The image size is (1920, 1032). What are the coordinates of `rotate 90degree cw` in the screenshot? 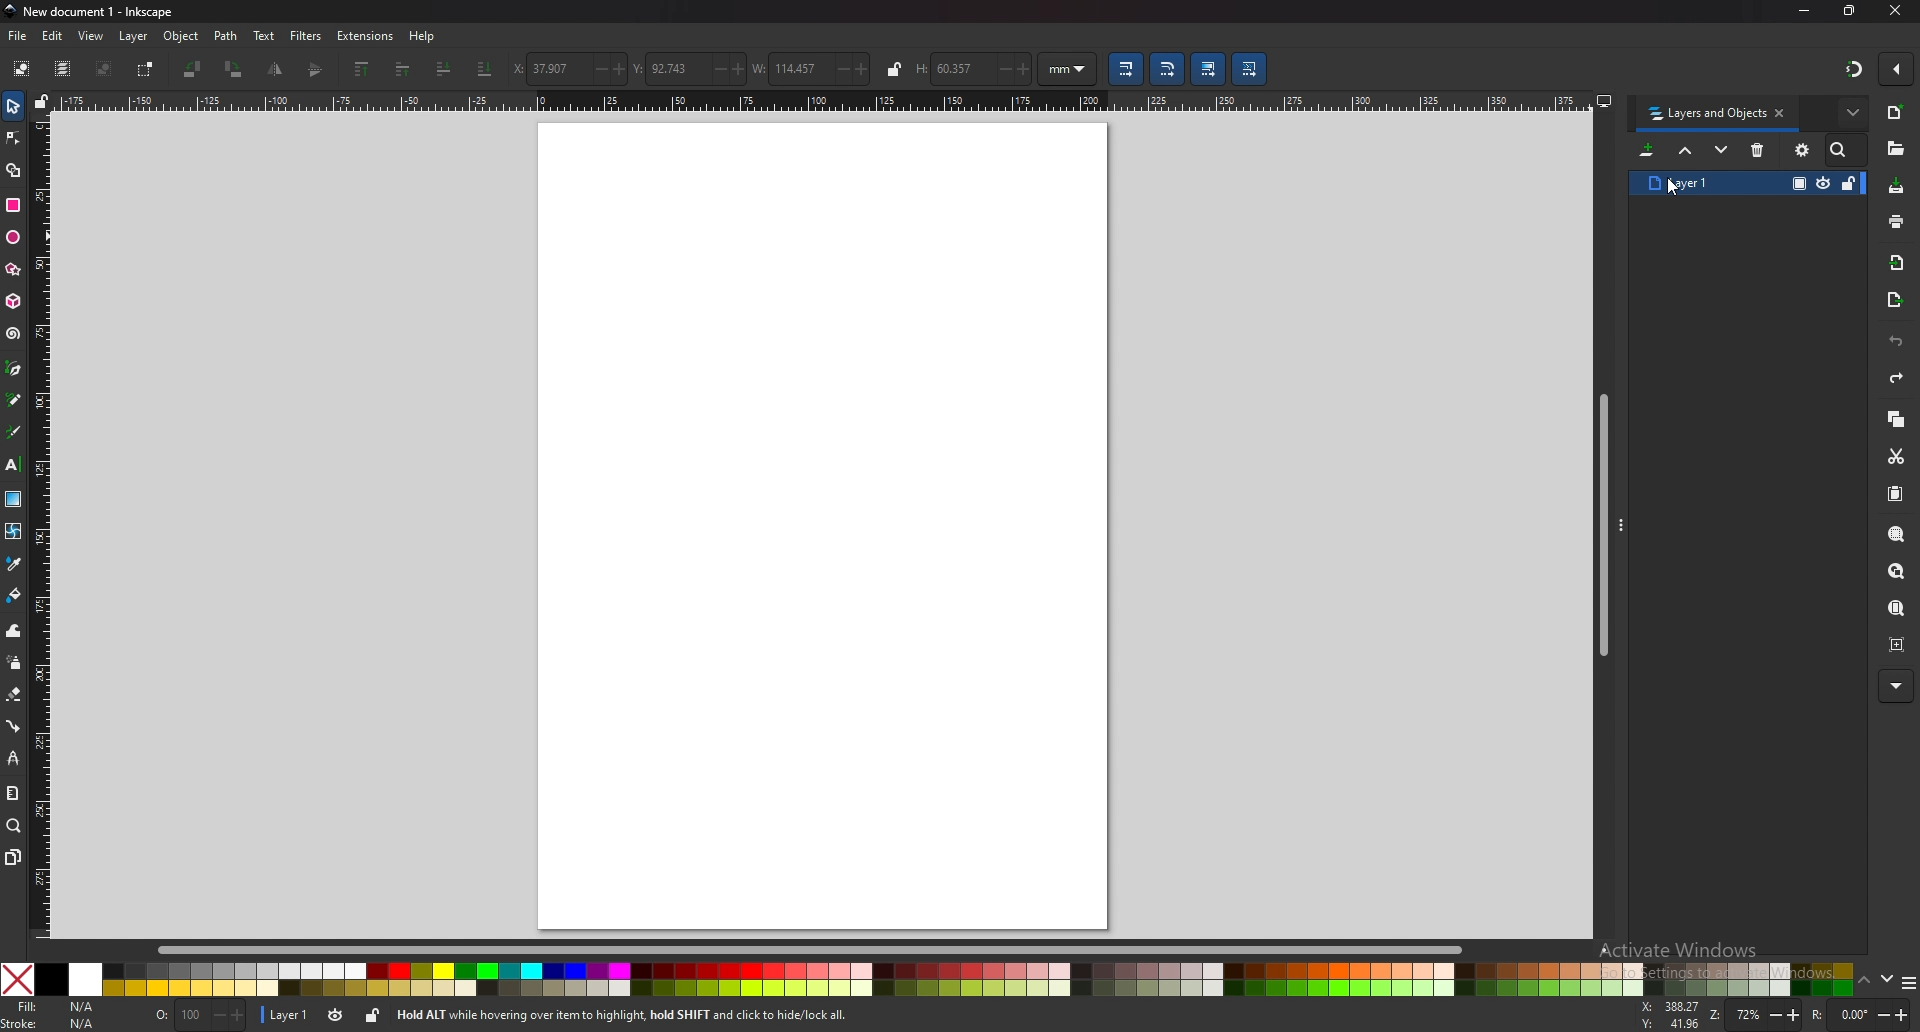 It's located at (235, 68).